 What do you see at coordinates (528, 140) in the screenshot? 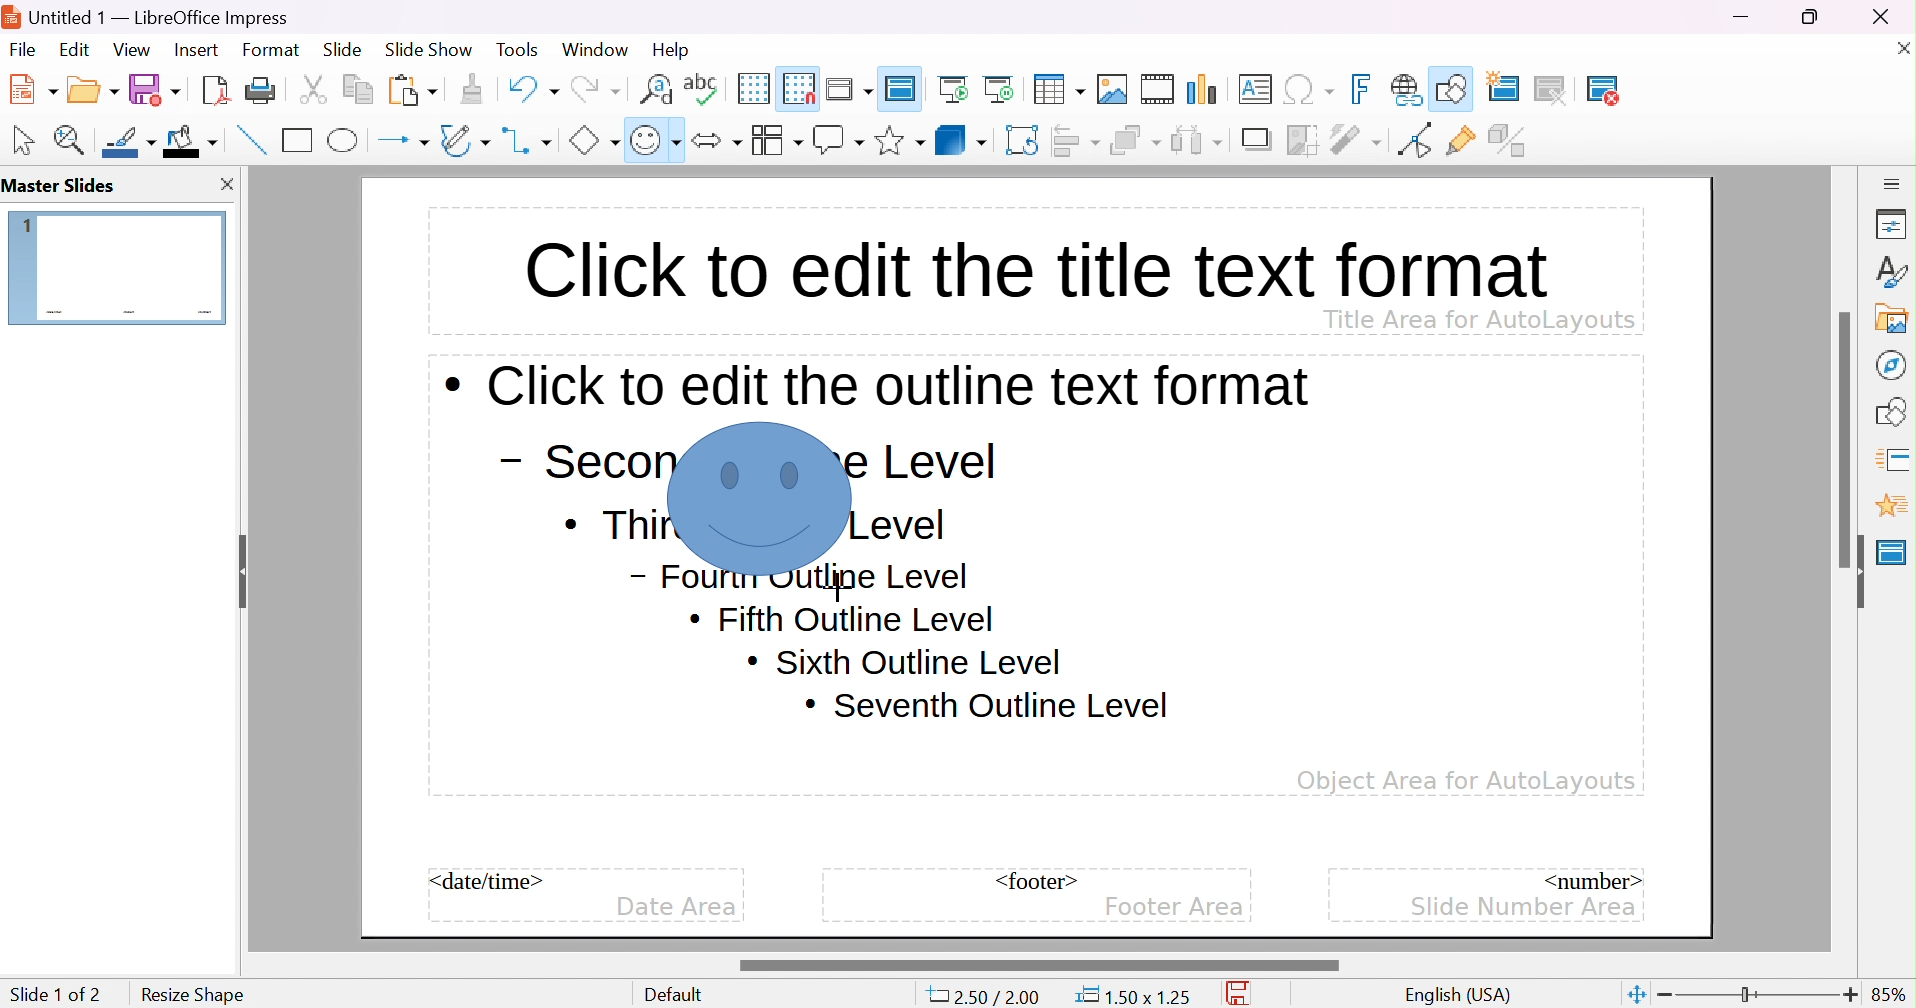
I see `connectors` at bounding box center [528, 140].